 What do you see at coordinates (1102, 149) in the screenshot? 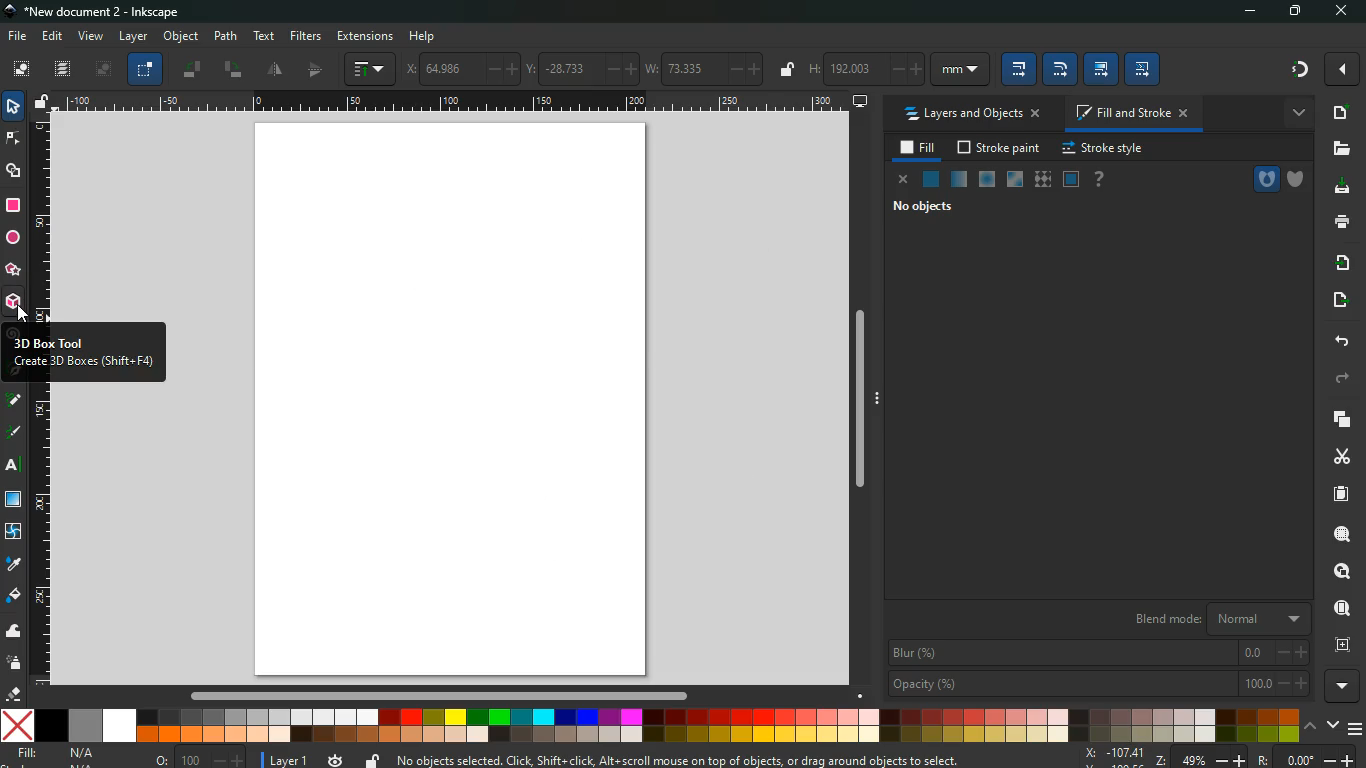
I see `stroke style` at bounding box center [1102, 149].